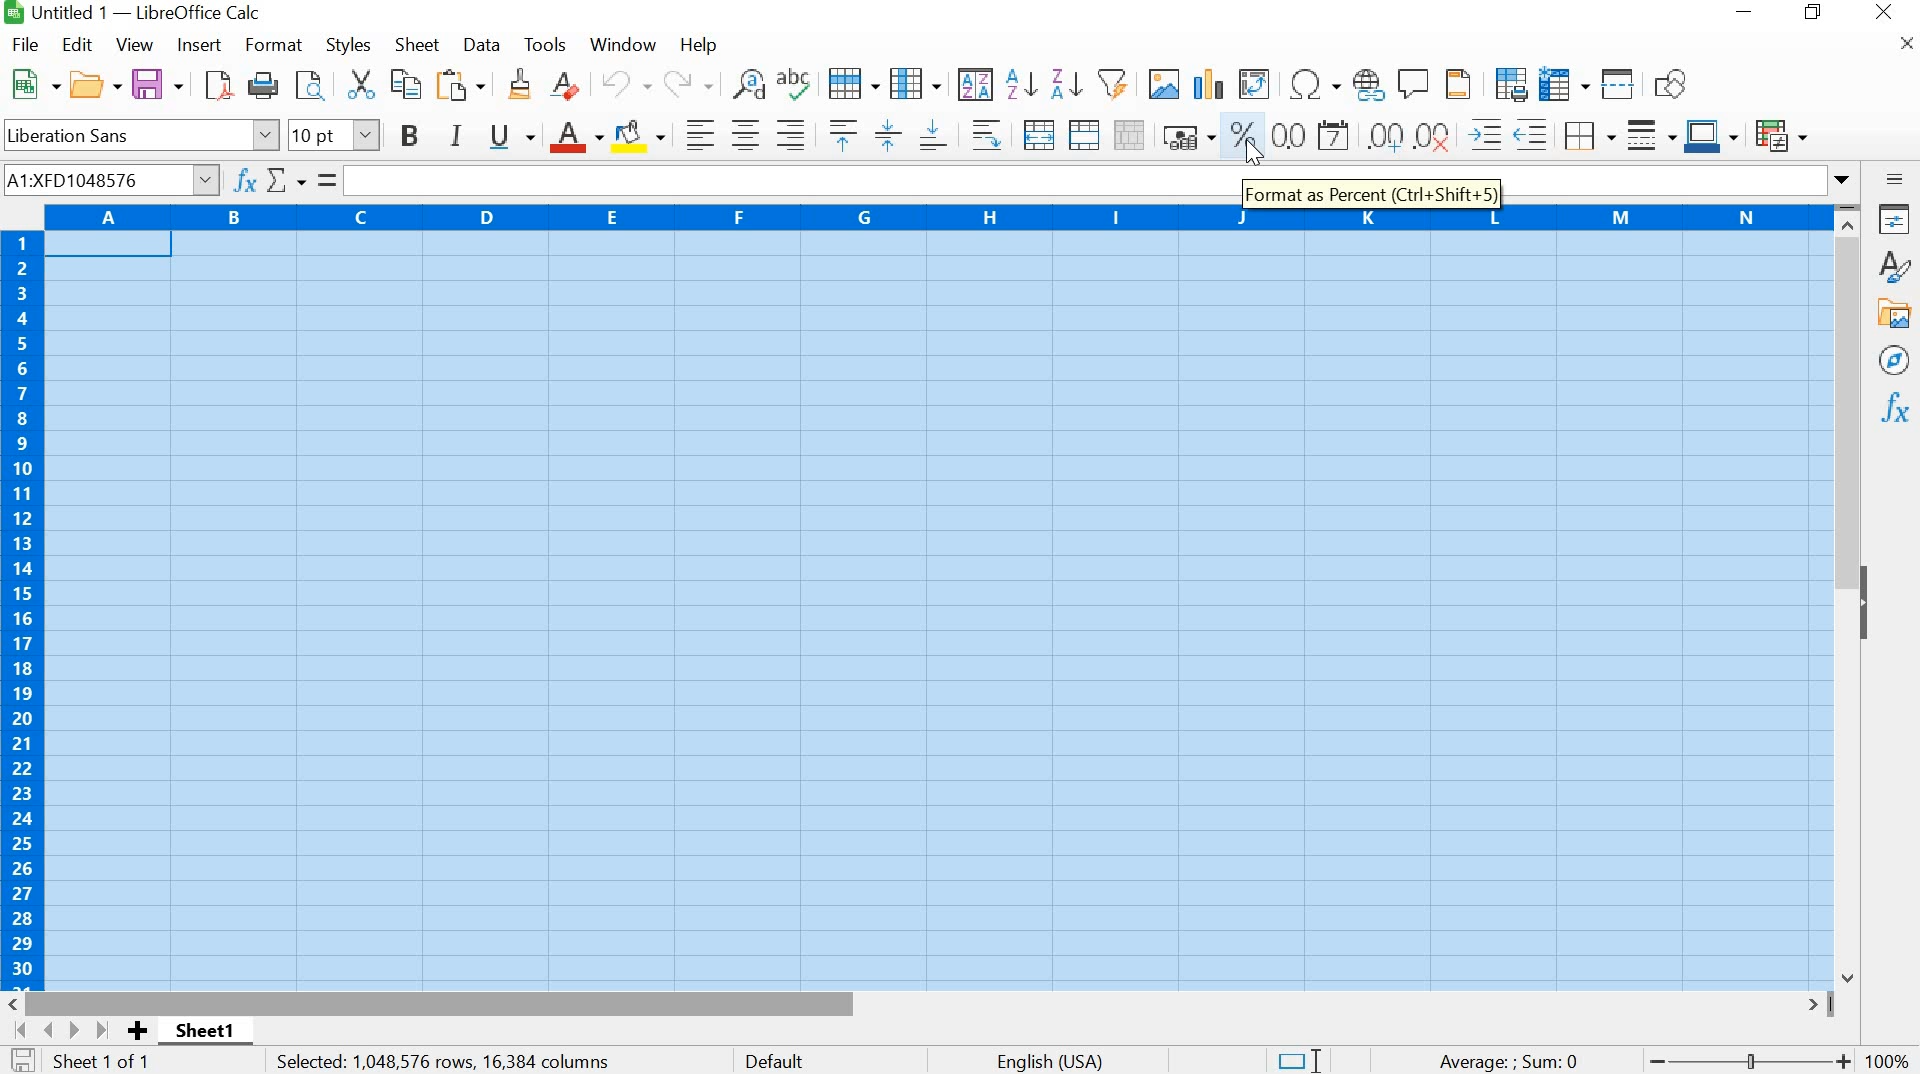 The width and height of the screenshot is (1920, 1074). I want to click on SORT, so click(973, 87).